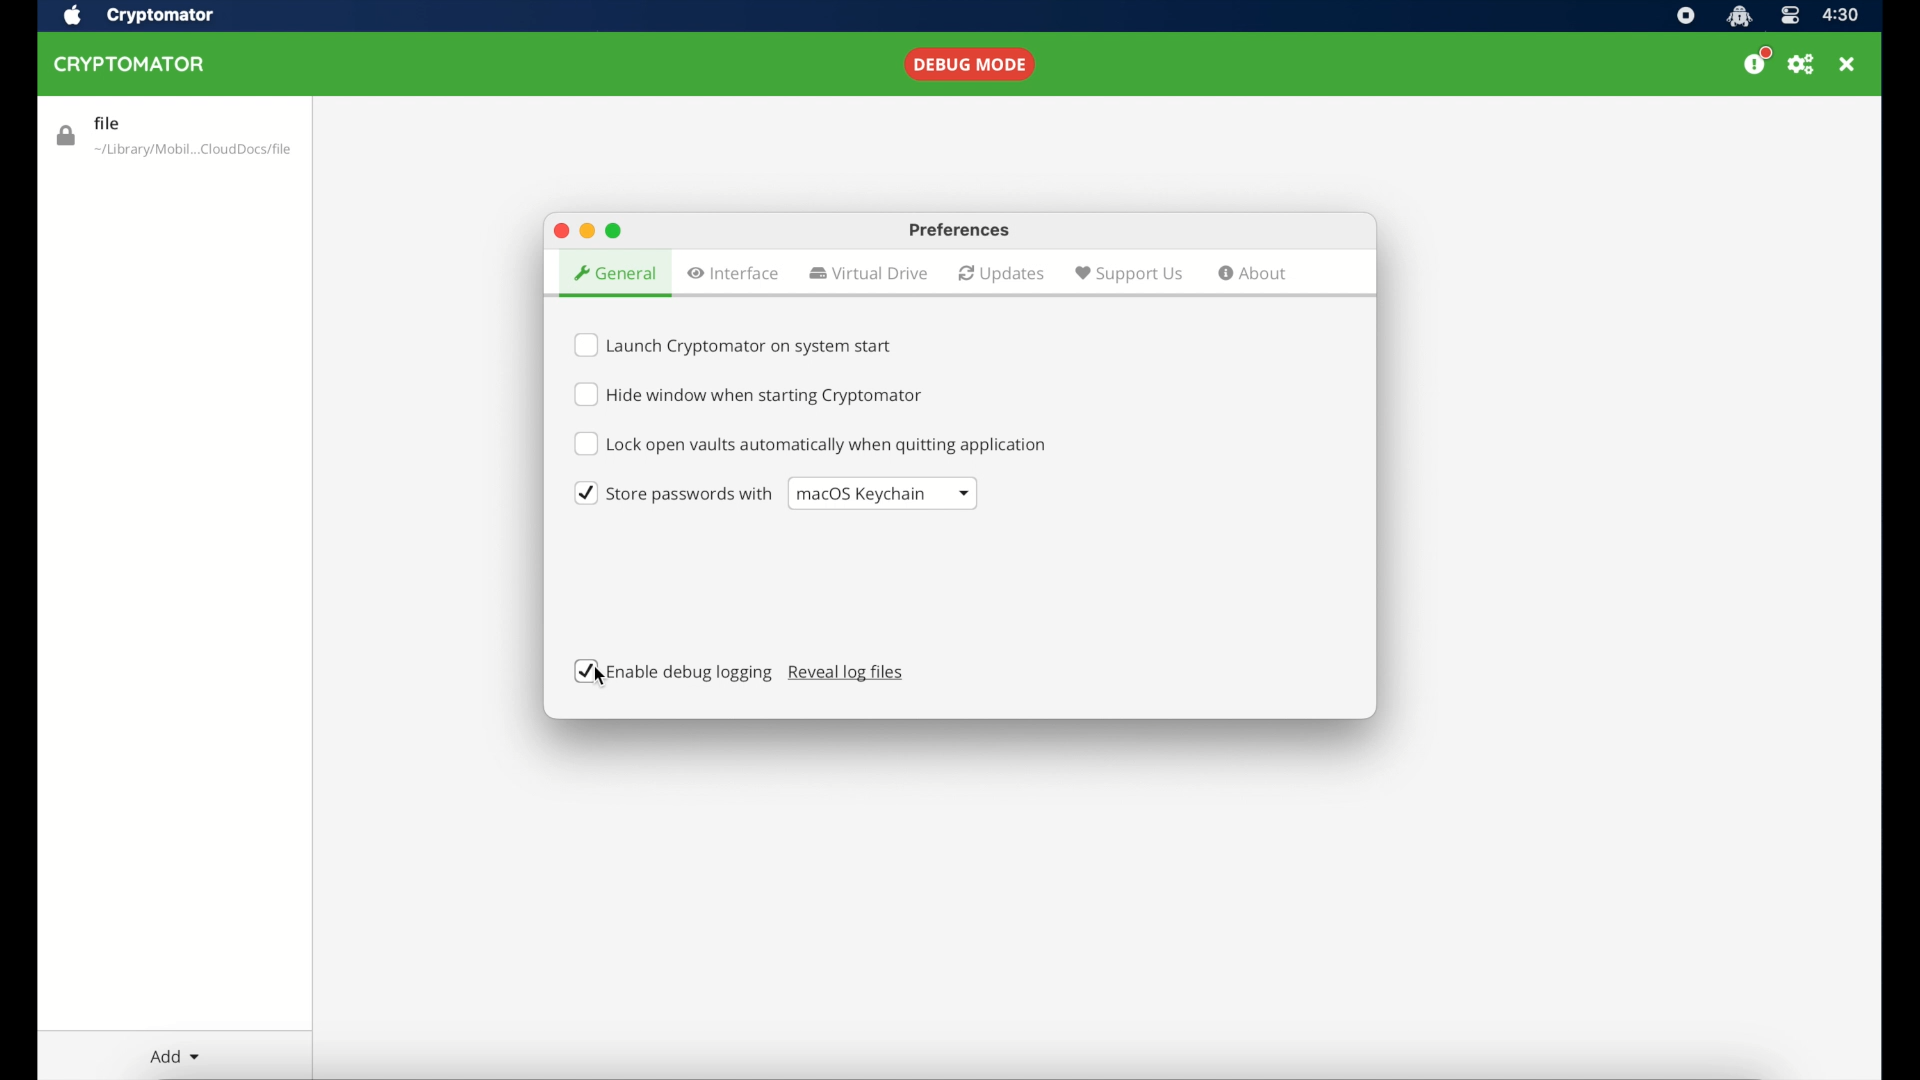 The width and height of the screenshot is (1920, 1080). What do you see at coordinates (690, 673) in the screenshot?
I see `enable debug logging` at bounding box center [690, 673].